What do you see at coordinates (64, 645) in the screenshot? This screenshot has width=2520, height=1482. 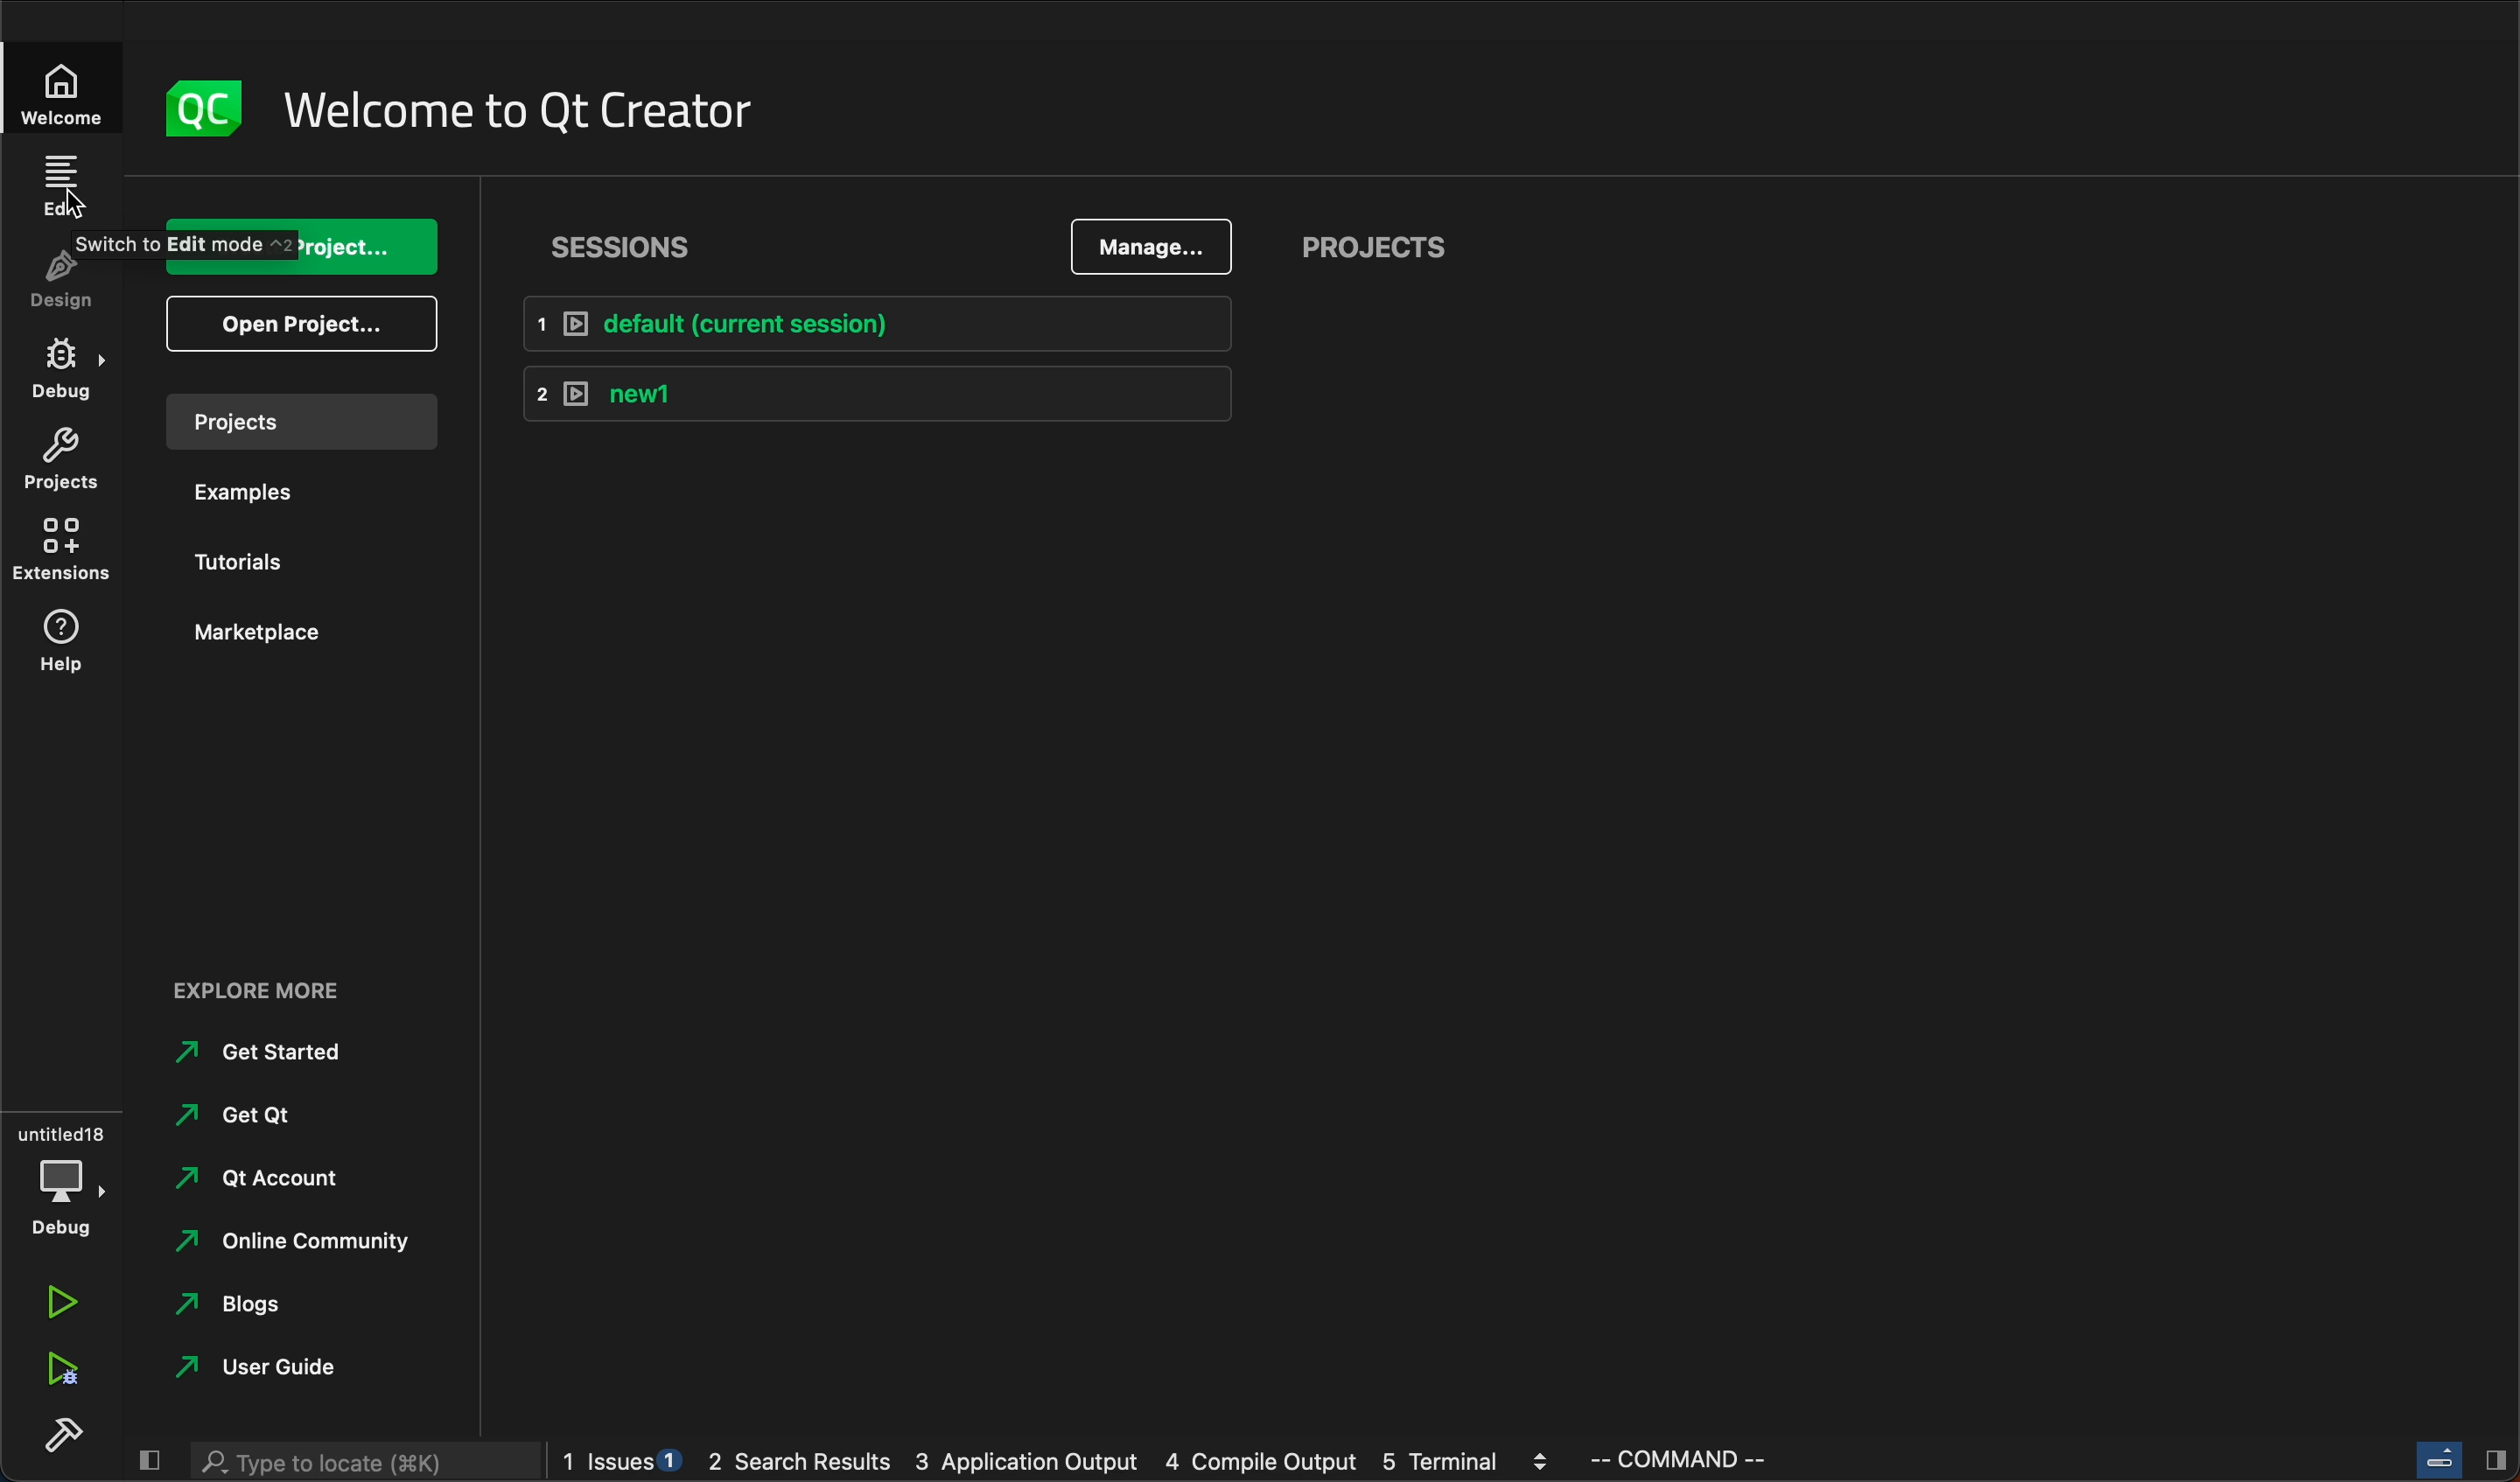 I see `help` at bounding box center [64, 645].